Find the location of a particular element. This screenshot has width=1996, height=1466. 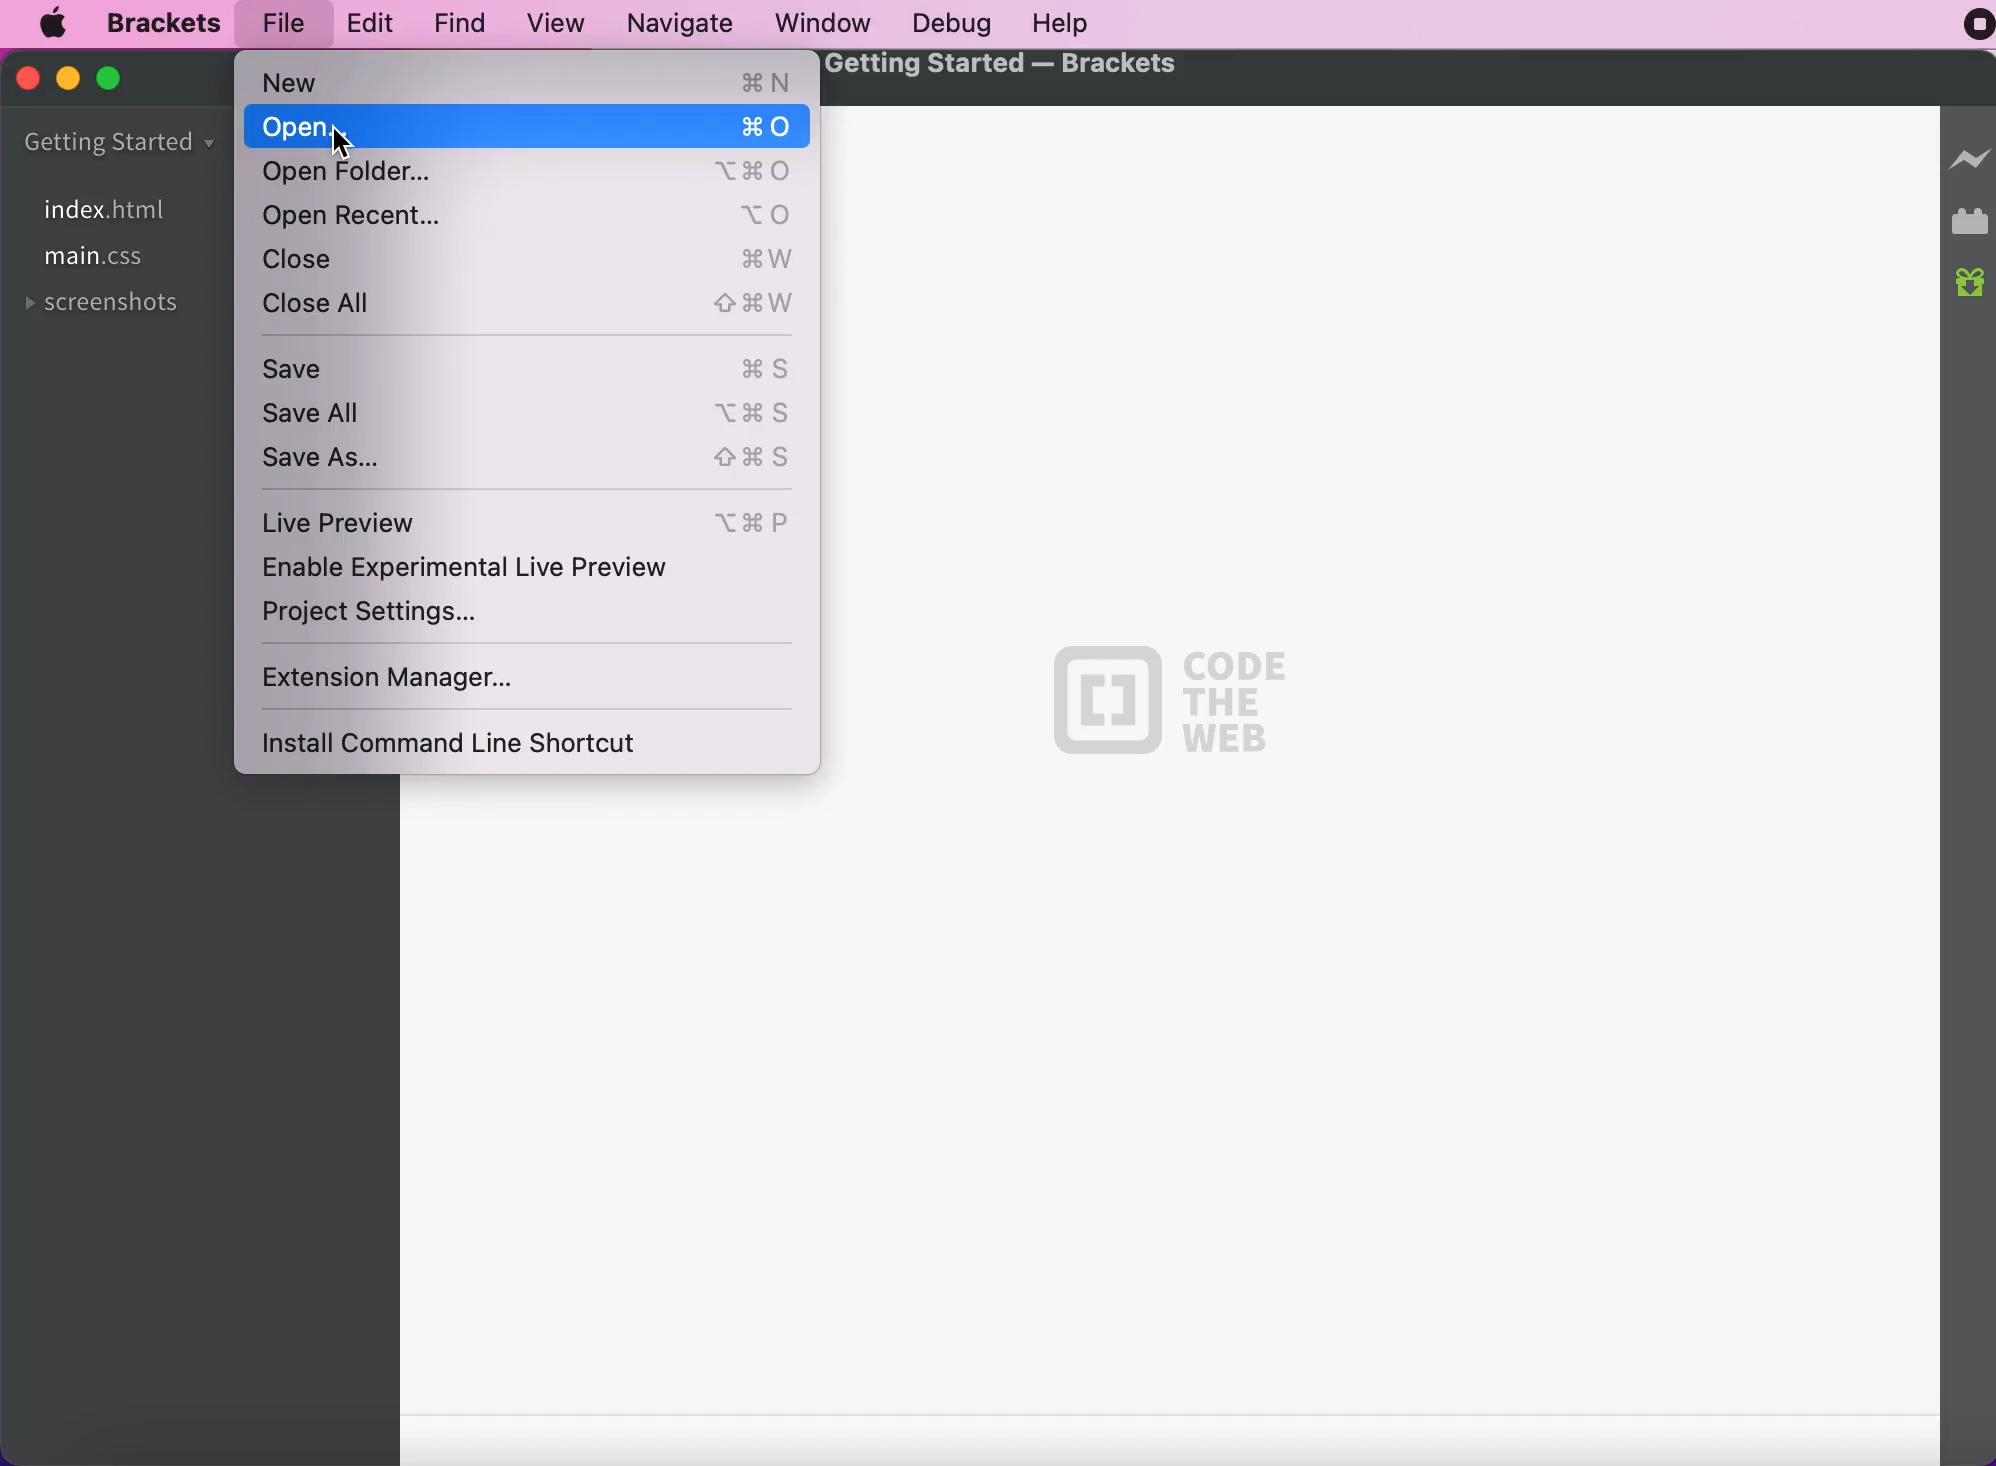

find is located at coordinates (465, 23).